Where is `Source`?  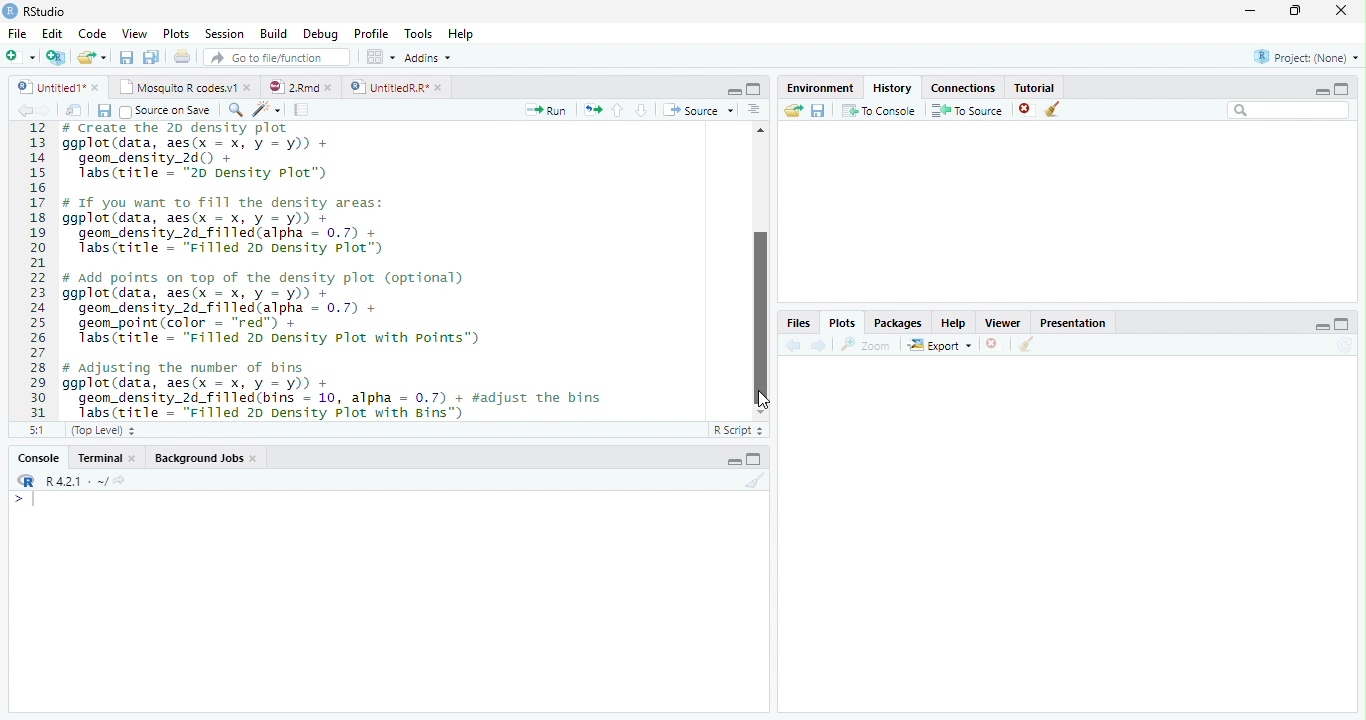
Source is located at coordinates (698, 110).